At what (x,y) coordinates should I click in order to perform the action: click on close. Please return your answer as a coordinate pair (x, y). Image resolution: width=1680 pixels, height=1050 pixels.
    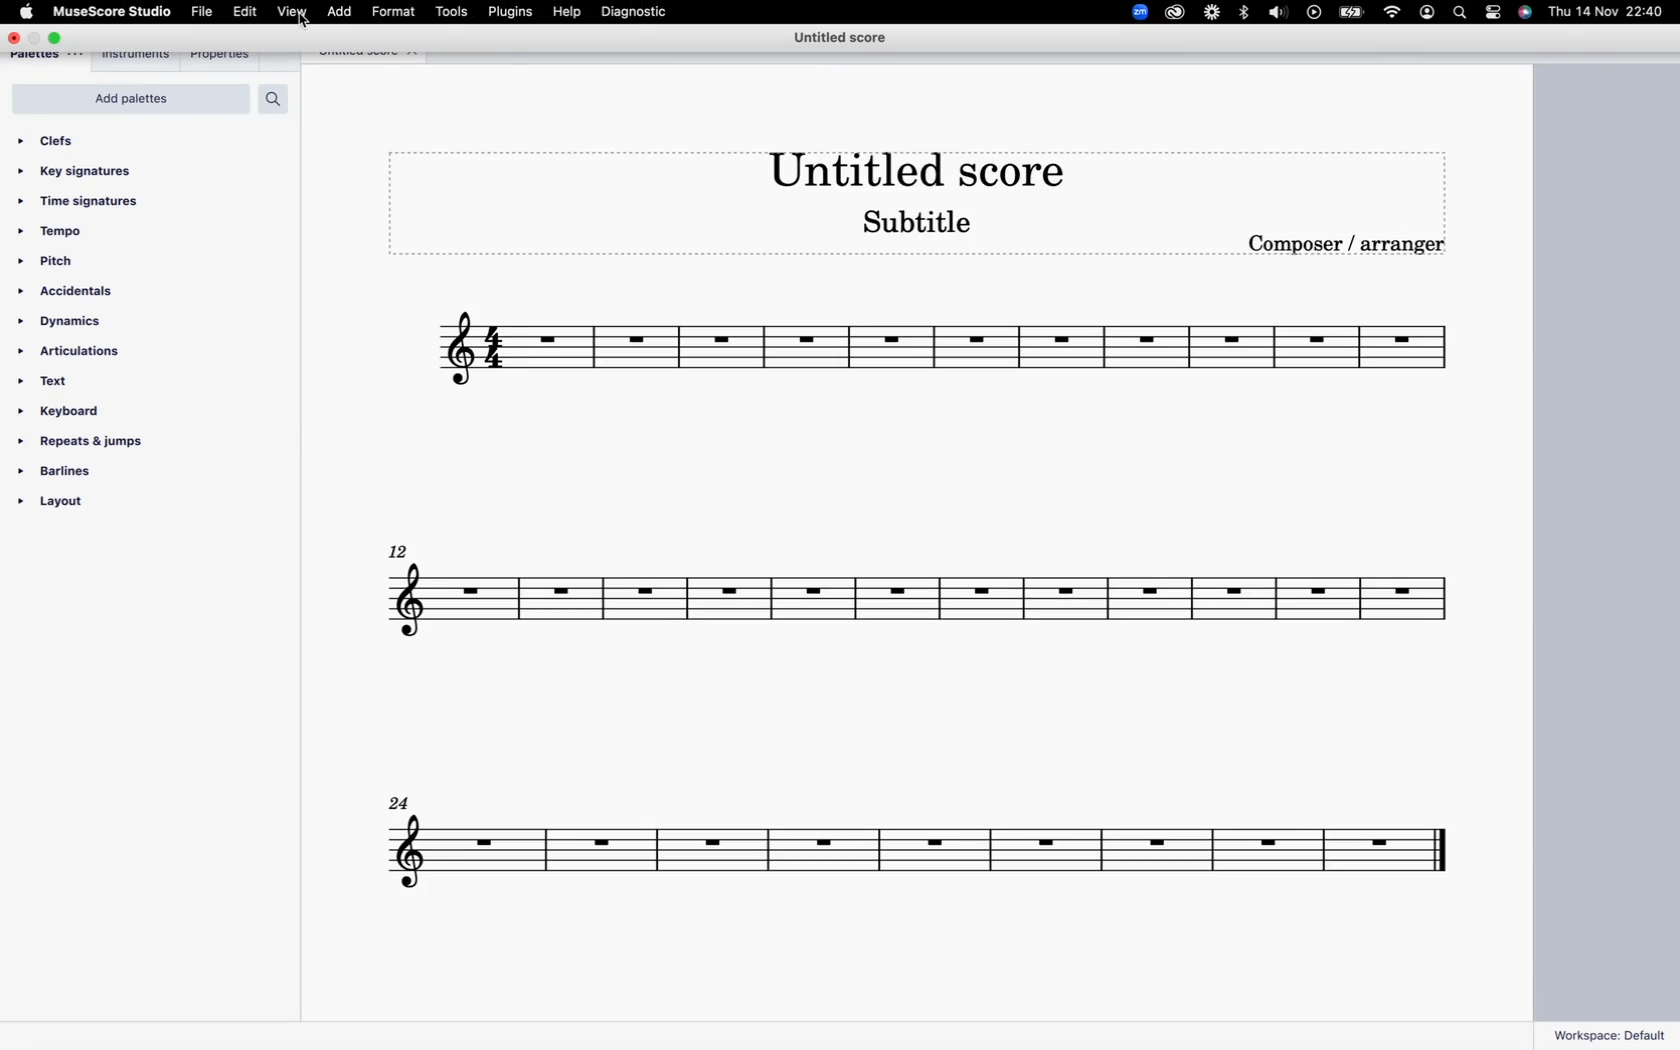
    Looking at the image, I should click on (13, 37).